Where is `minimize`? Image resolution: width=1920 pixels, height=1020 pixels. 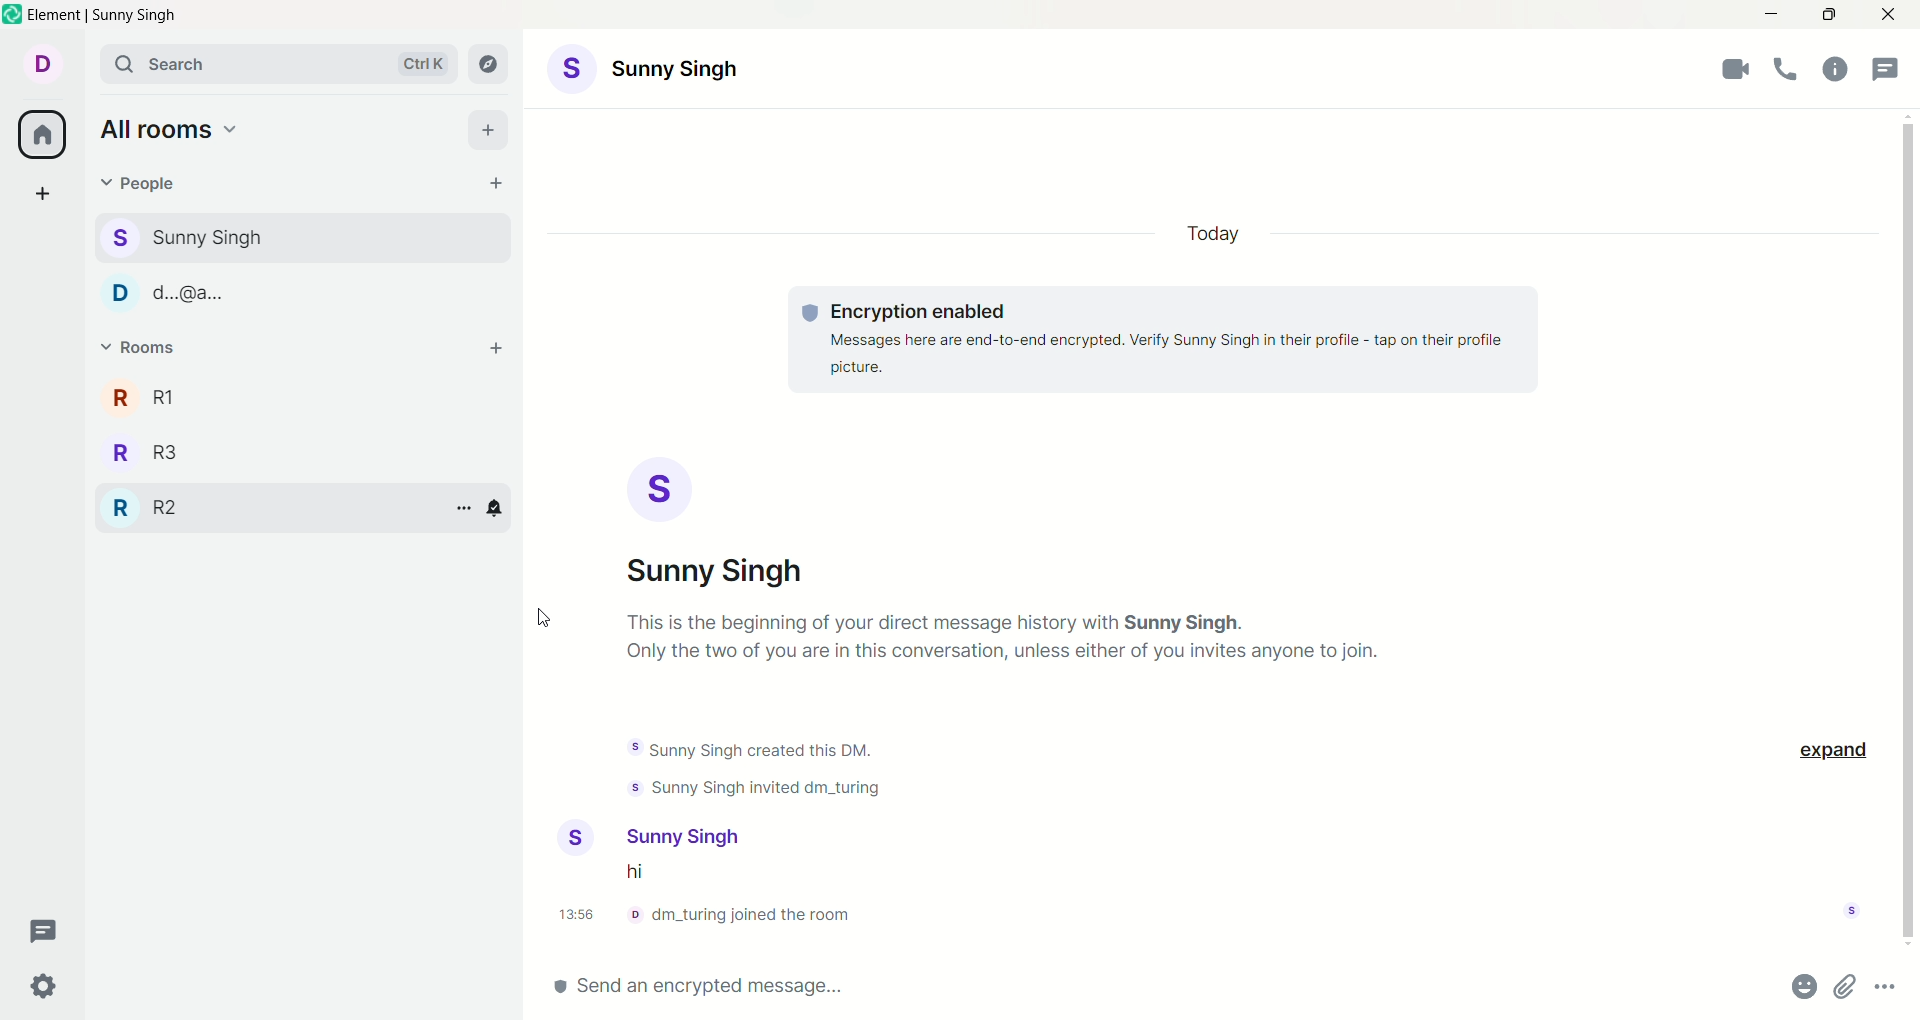
minimize is located at coordinates (1768, 16).